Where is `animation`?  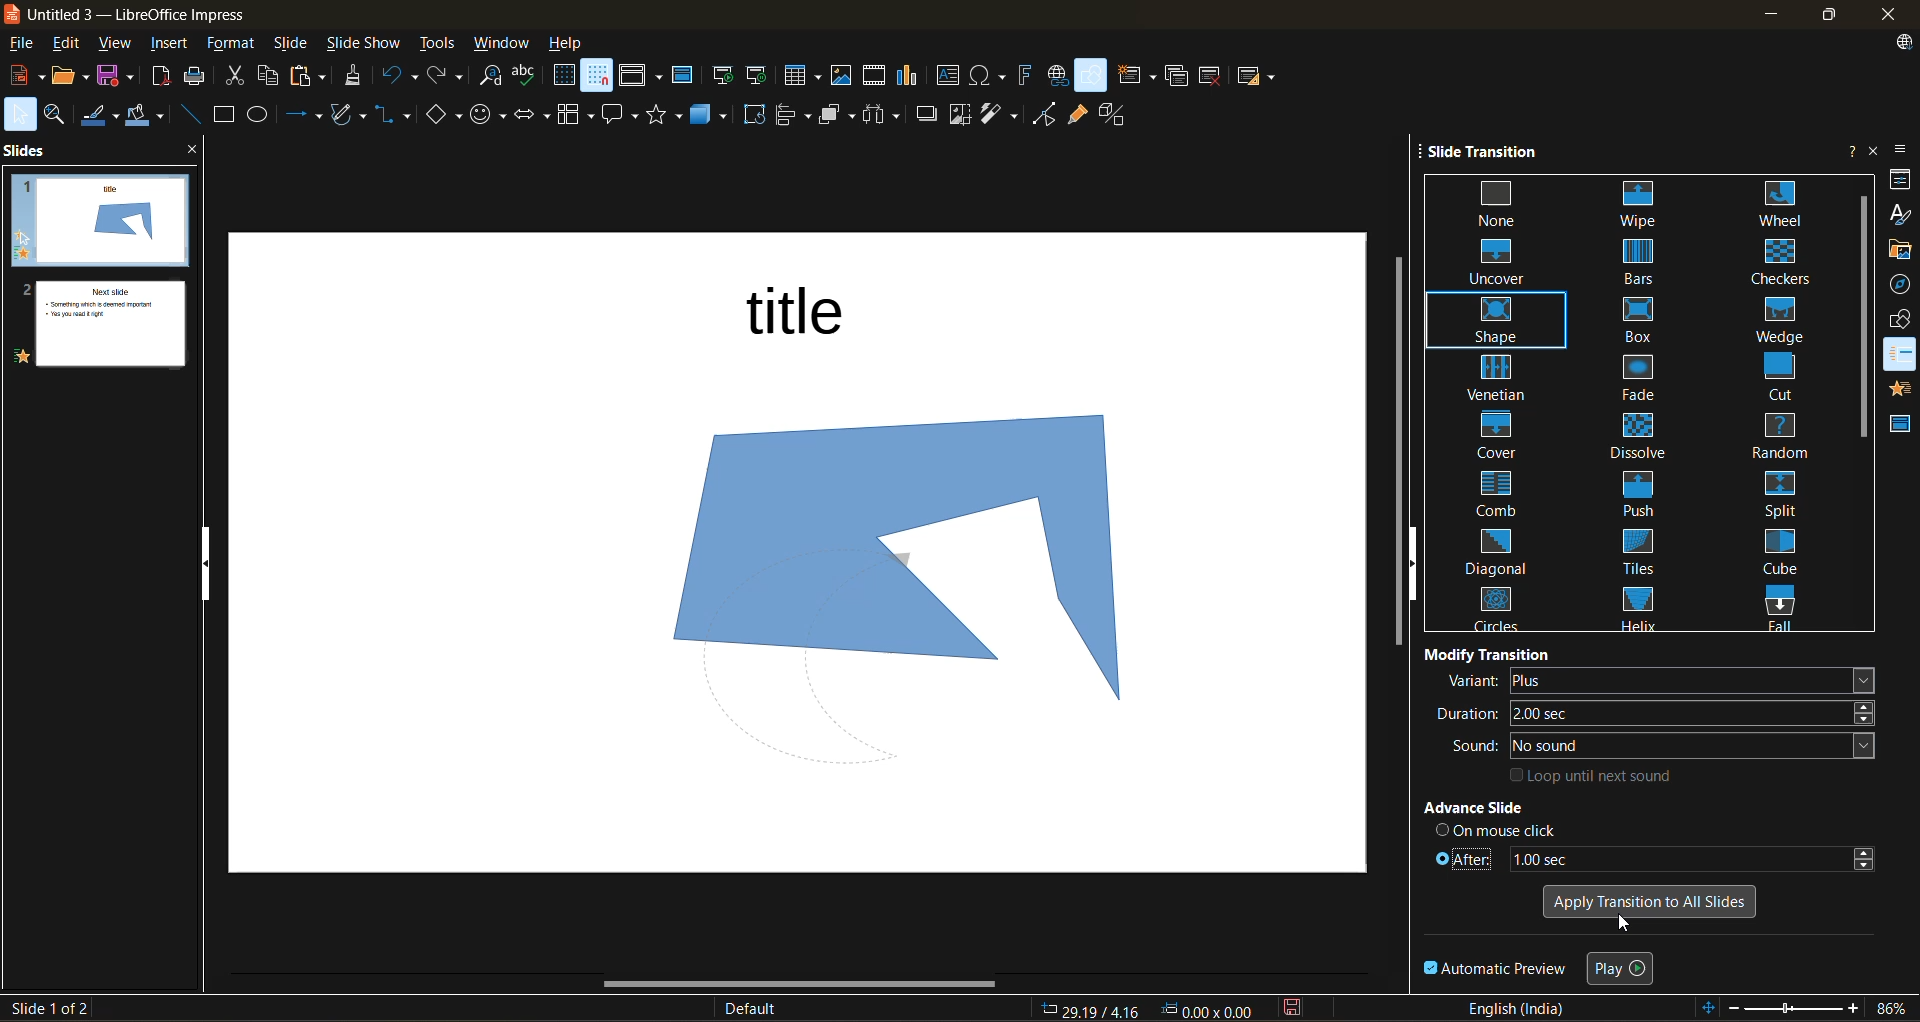
animation is located at coordinates (1900, 392).